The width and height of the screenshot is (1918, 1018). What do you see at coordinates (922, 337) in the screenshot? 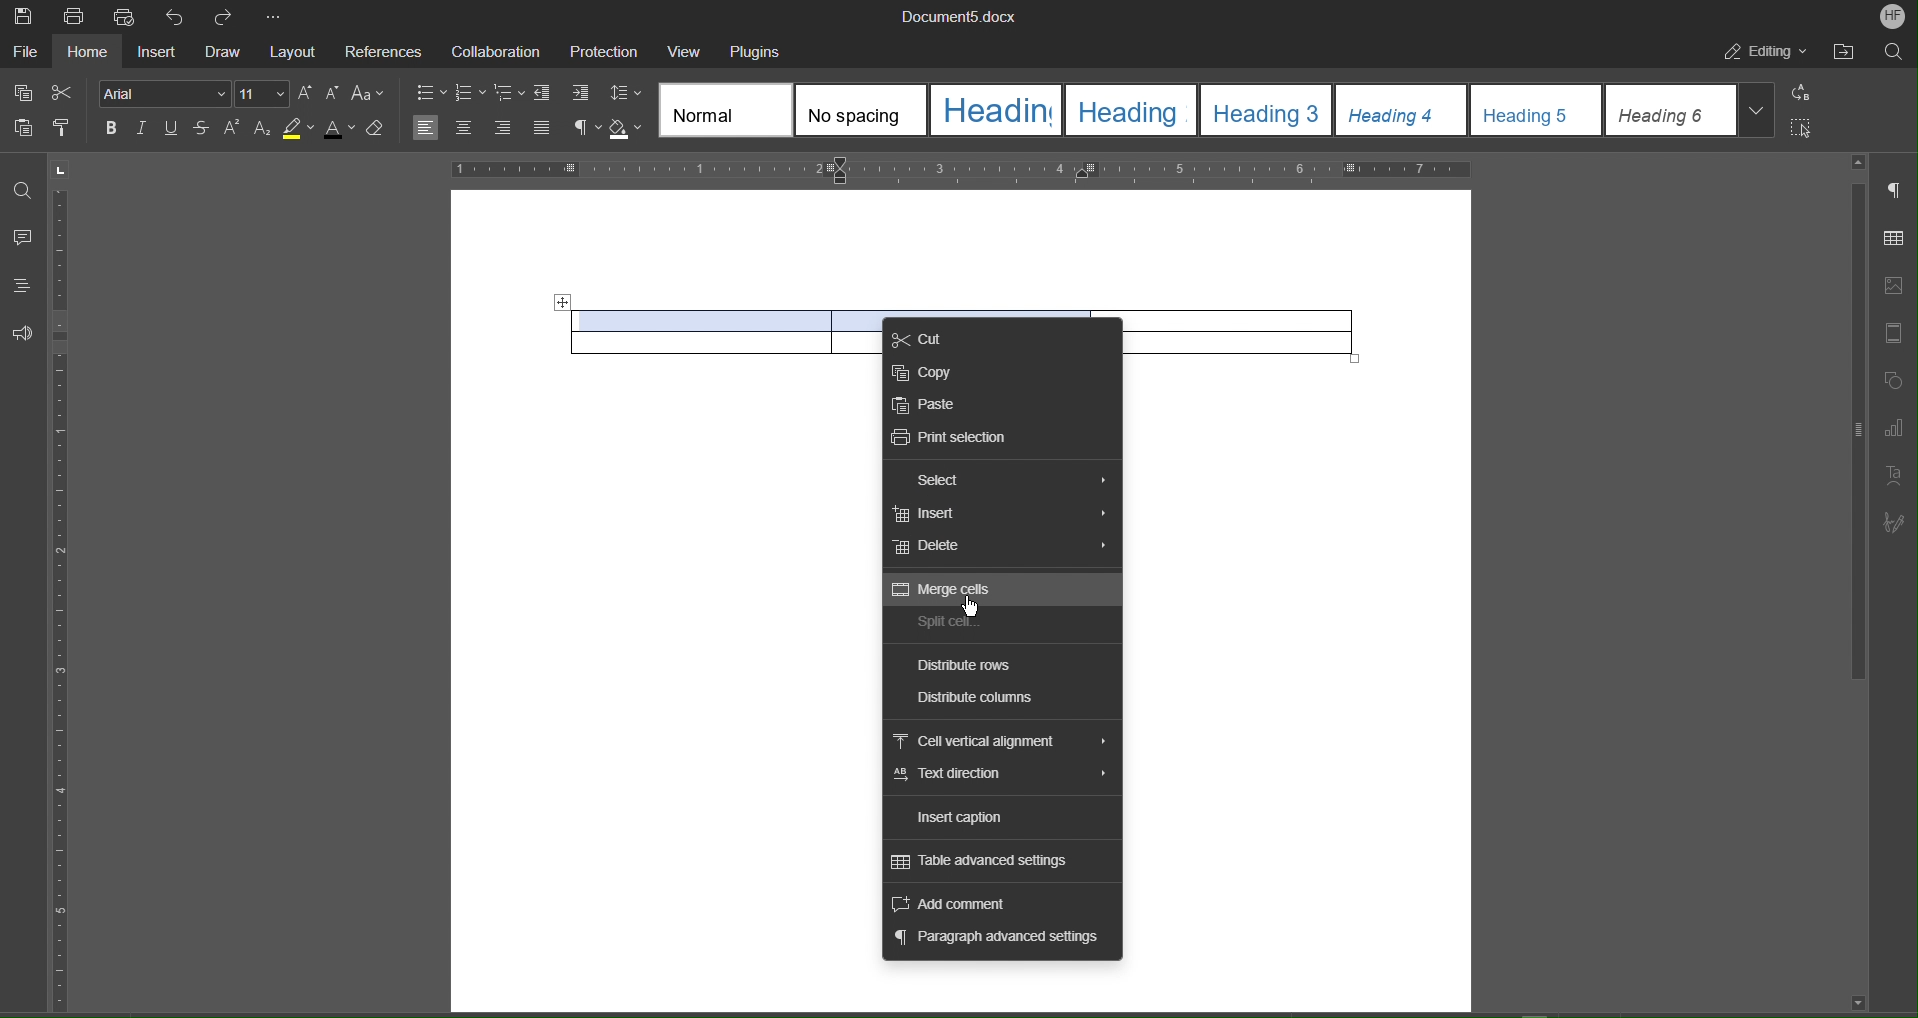
I see `Cut` at bounding box center [922, 337].